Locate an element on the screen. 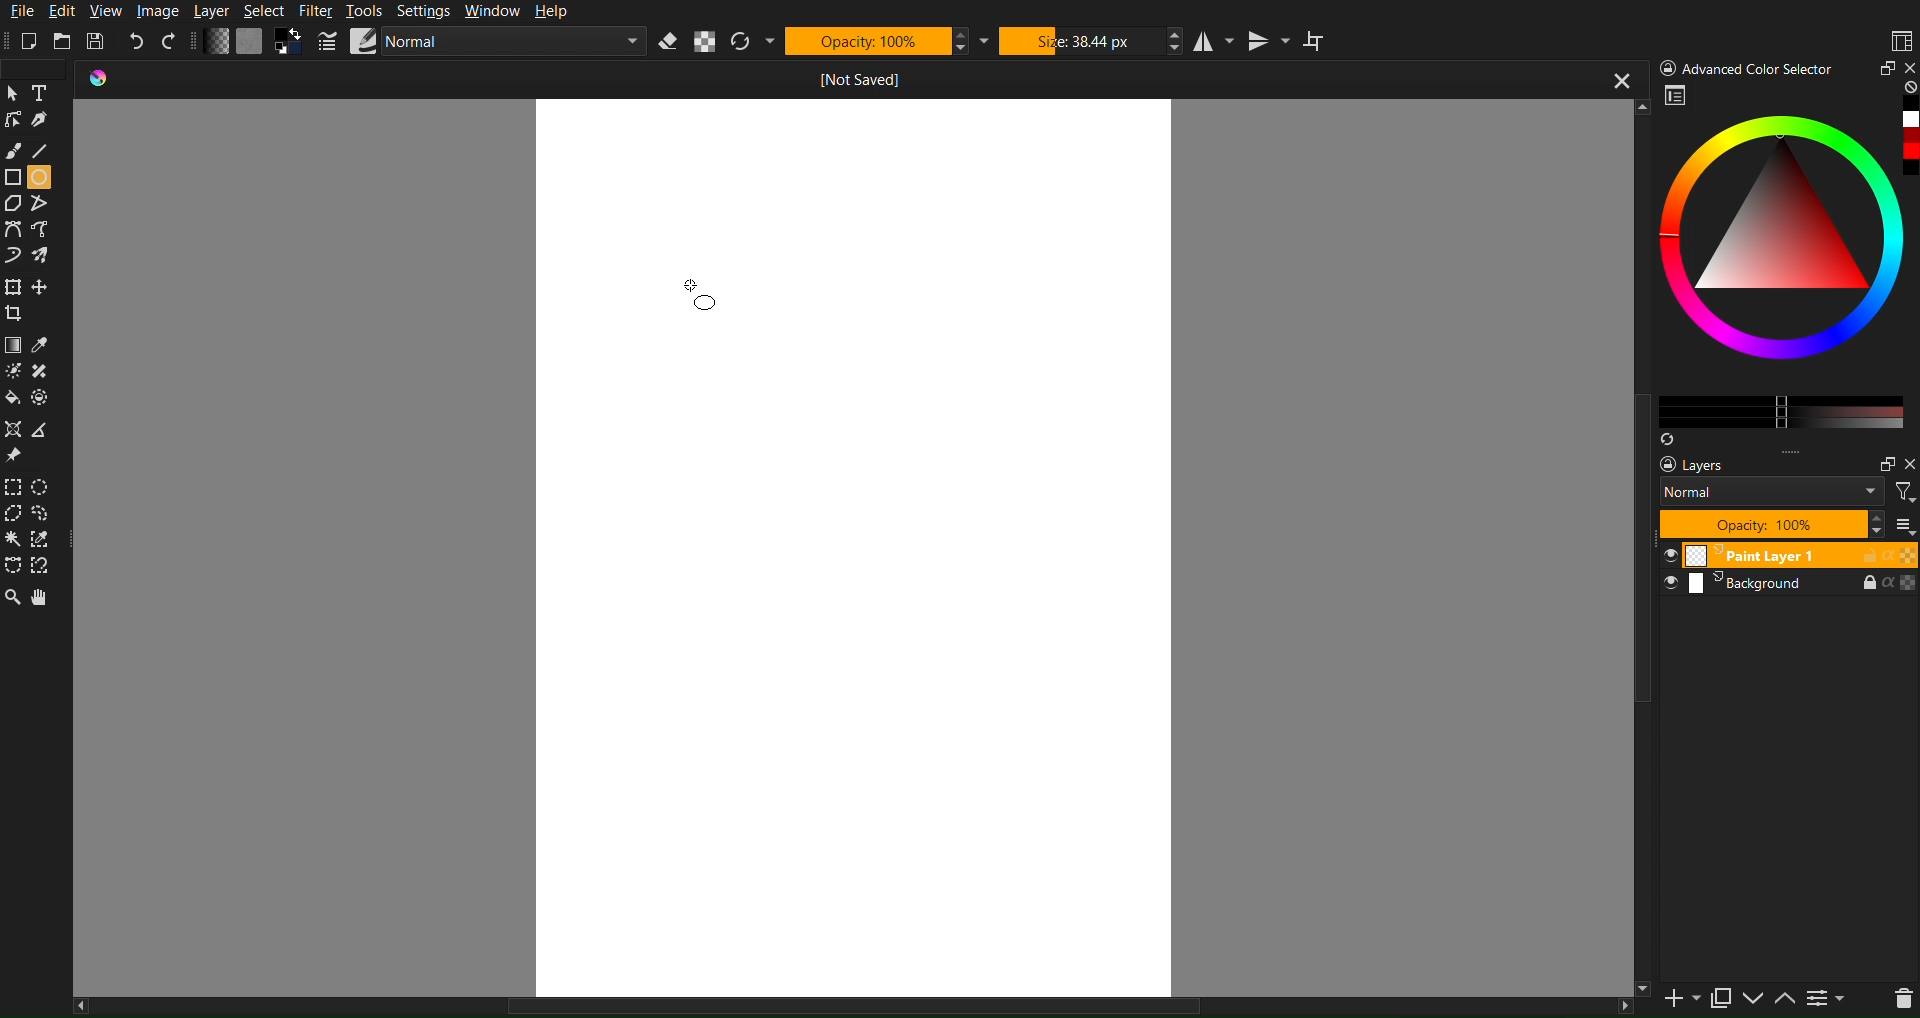  Shape is located at coordinates (38, 397).